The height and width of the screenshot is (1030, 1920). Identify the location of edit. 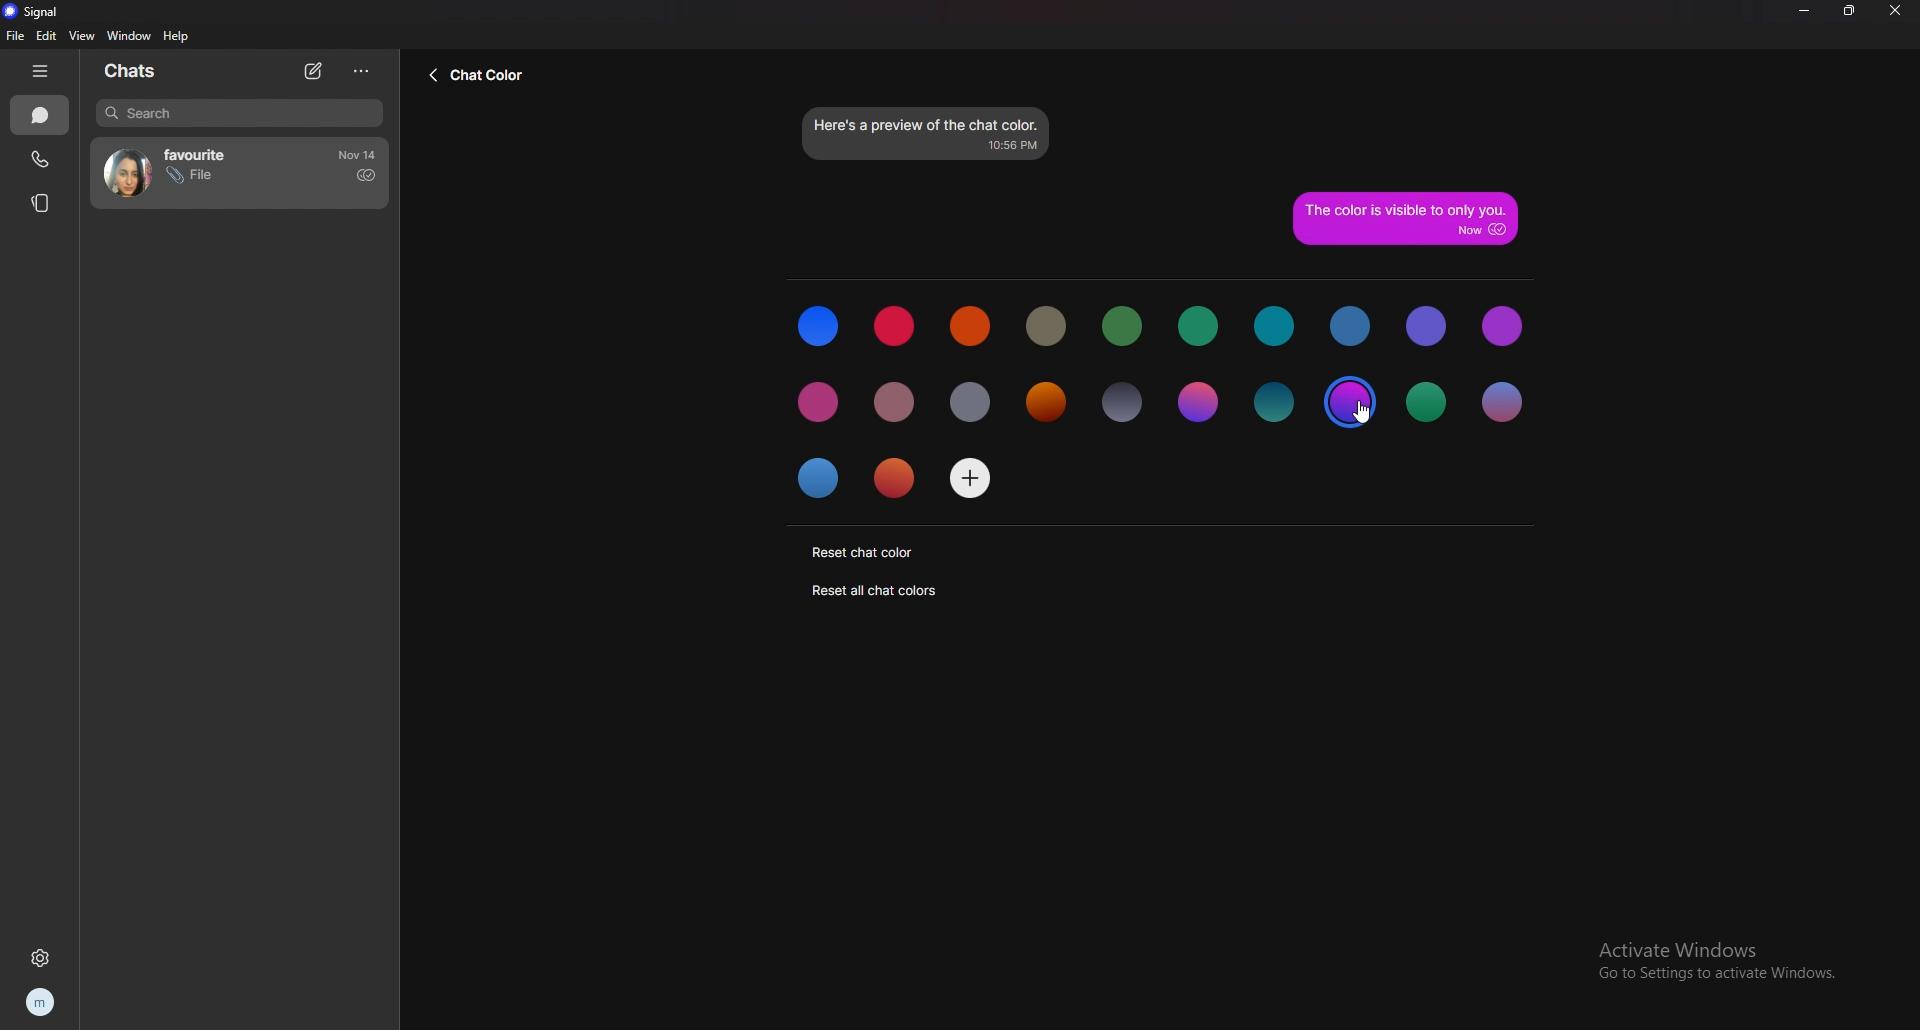
(47, 36).